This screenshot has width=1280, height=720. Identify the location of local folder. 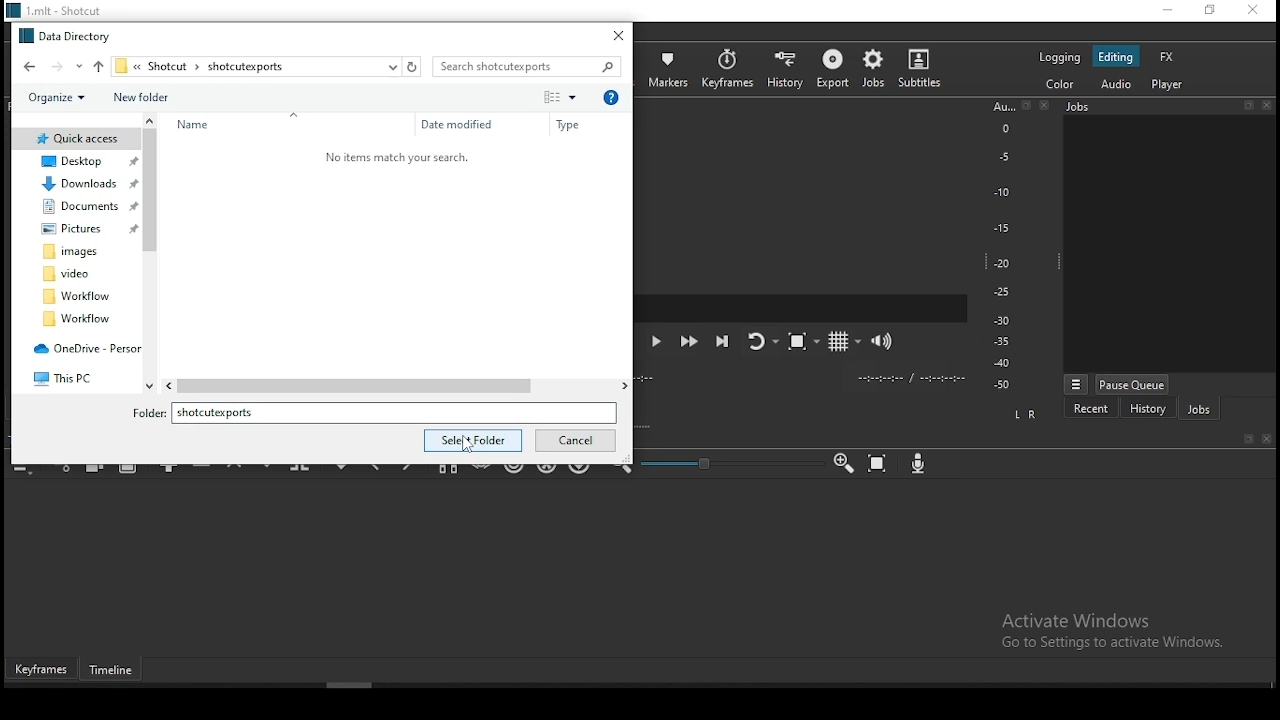
(71, 274).